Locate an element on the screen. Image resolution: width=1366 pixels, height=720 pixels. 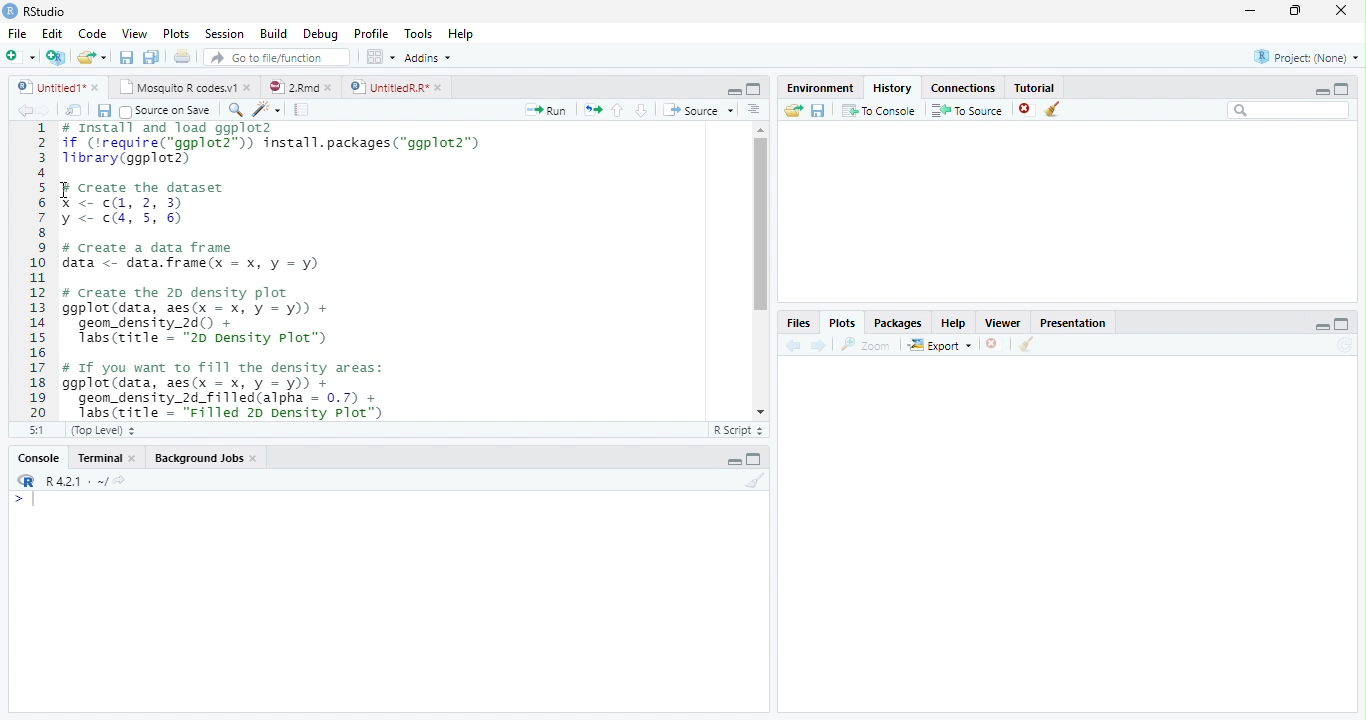
Clear is located at coordinates (756, 480).